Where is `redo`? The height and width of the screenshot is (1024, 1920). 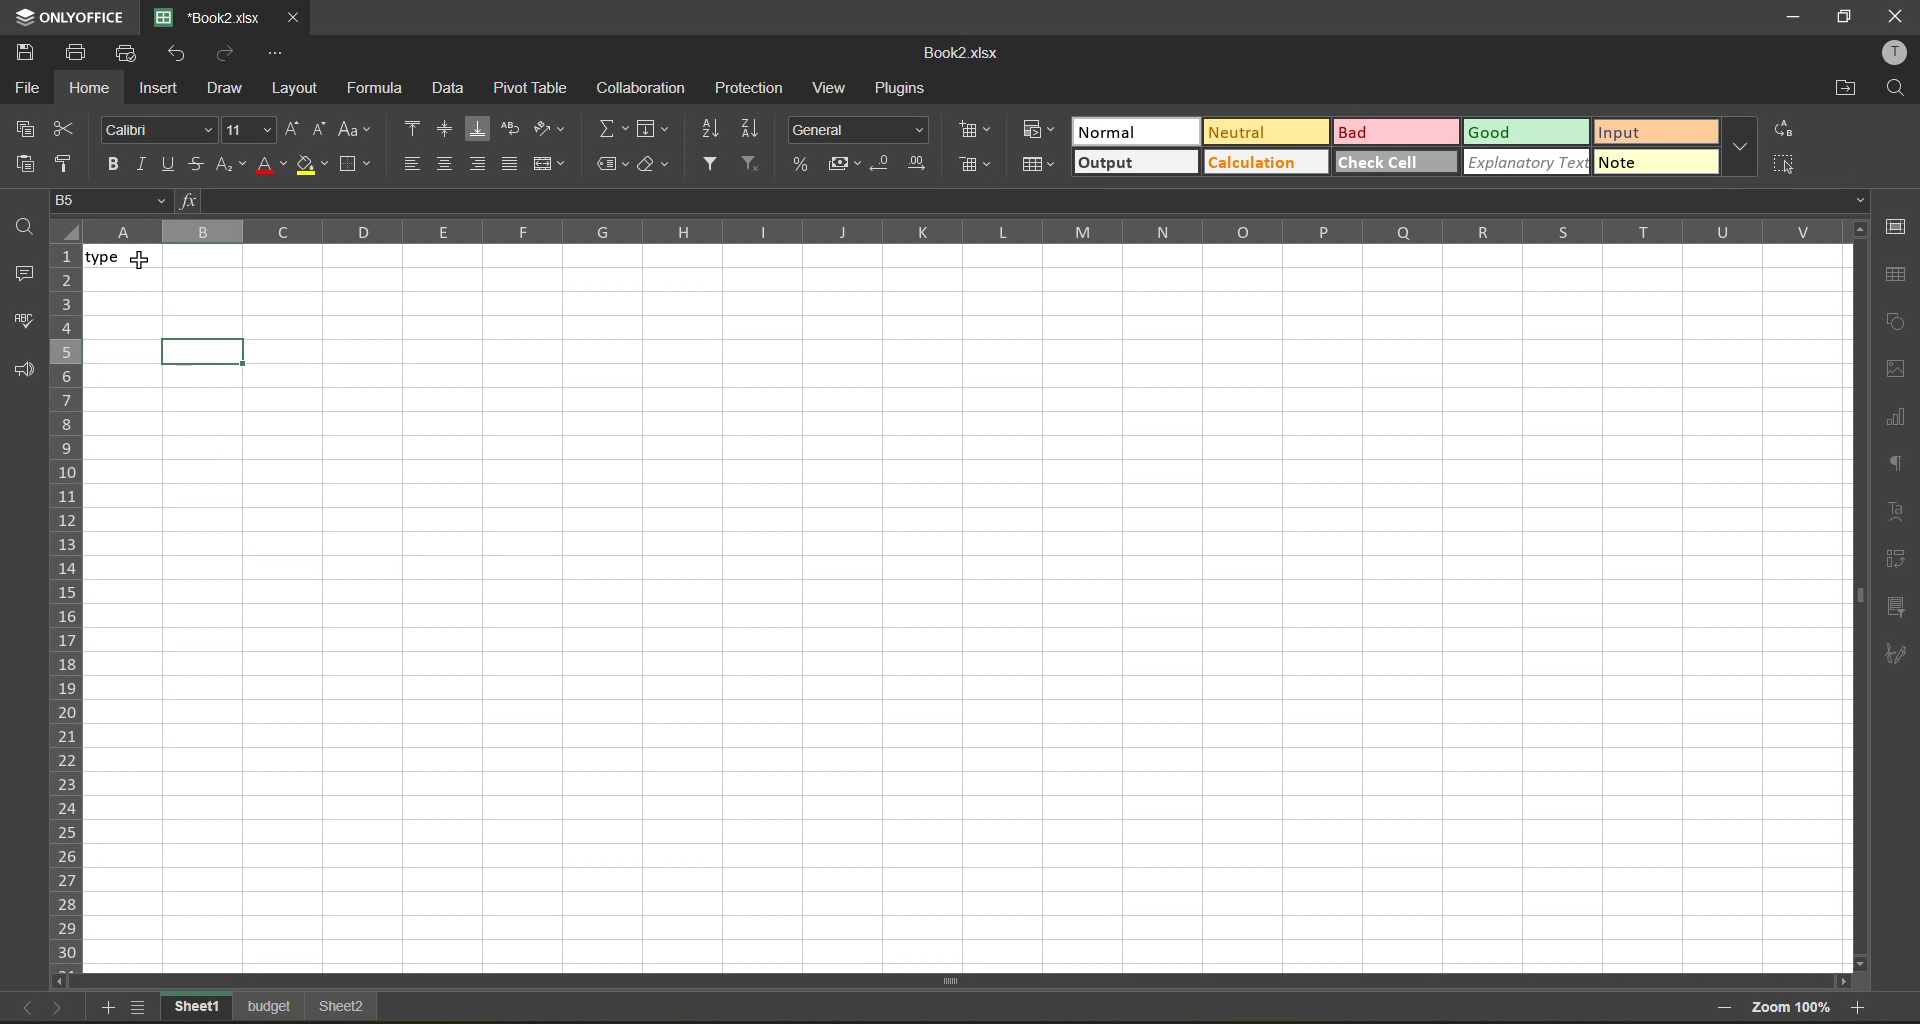
redo is located at coordinates (227, 56).